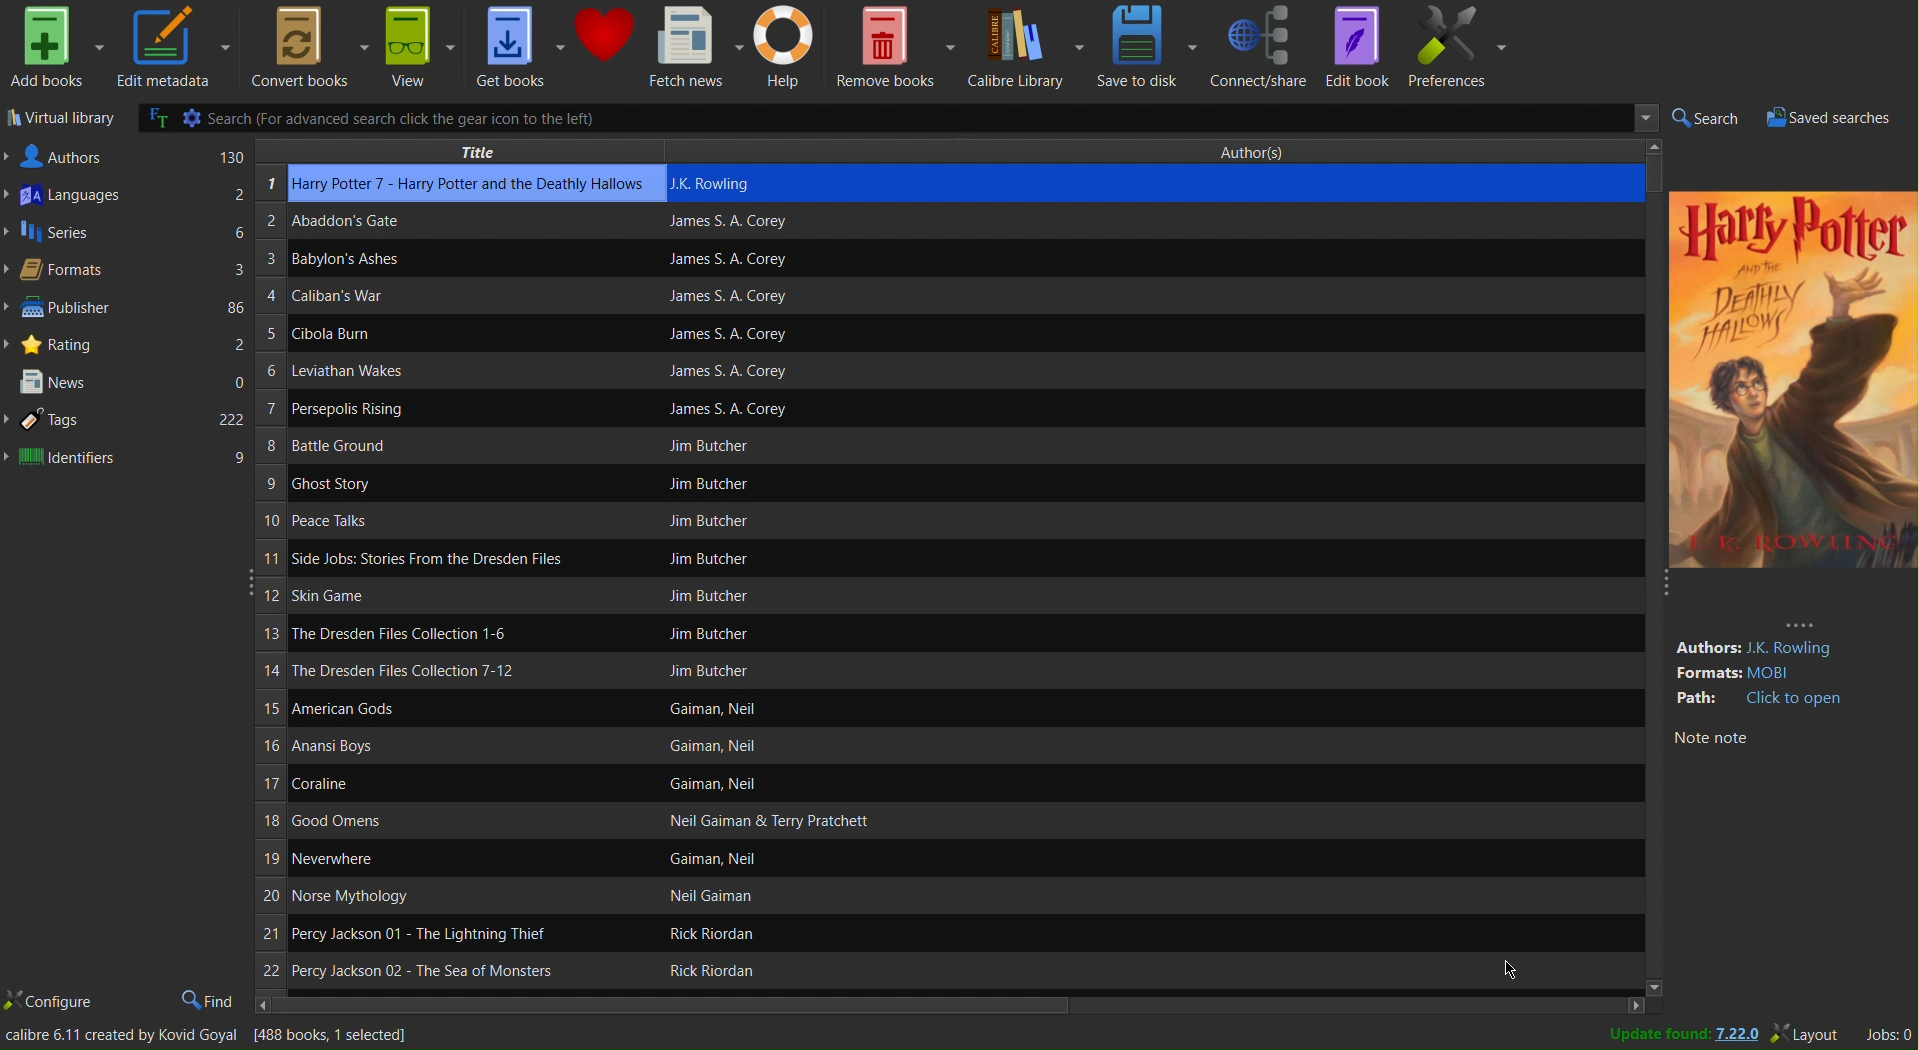 This screenshot has width=1918, height=1050. What do you see at coordinates (1517, 977) in the screenshot?
I see `cursor` at bounding box center [1517, 977].